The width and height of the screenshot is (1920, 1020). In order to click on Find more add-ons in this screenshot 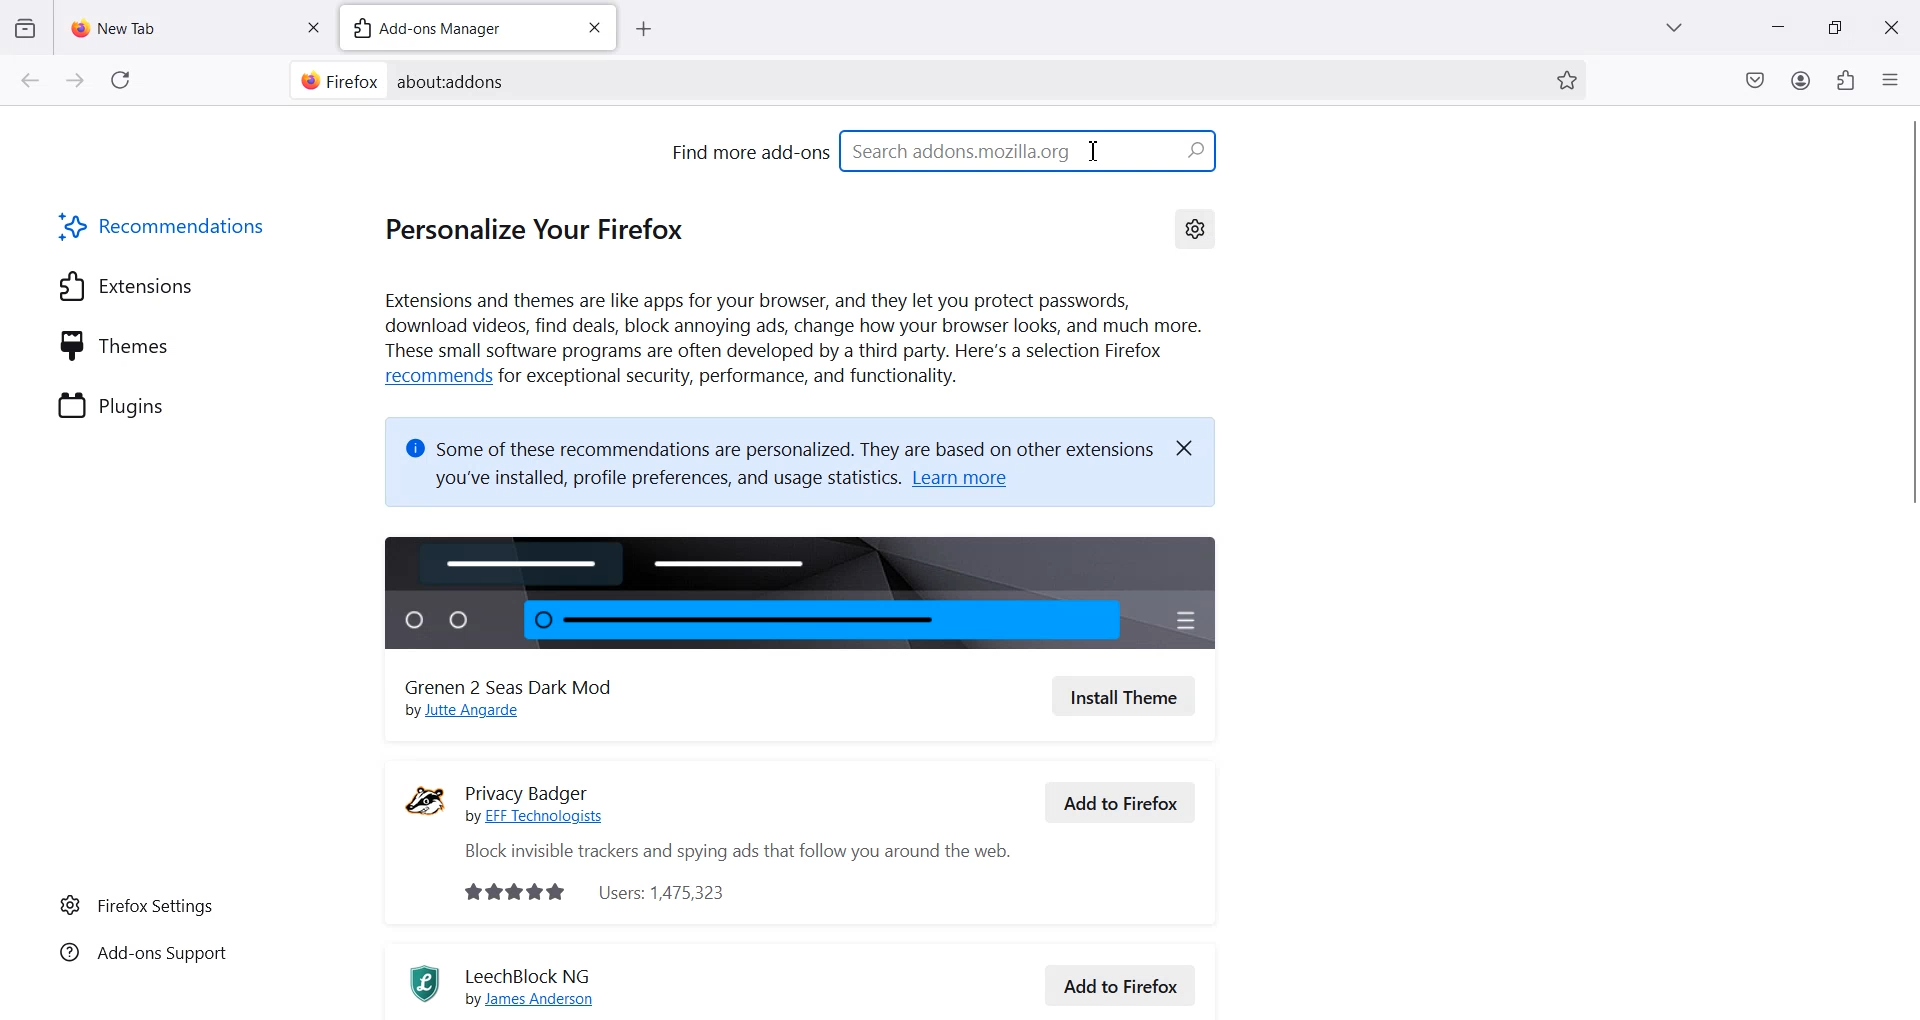, I will do `click(748, 151)`.